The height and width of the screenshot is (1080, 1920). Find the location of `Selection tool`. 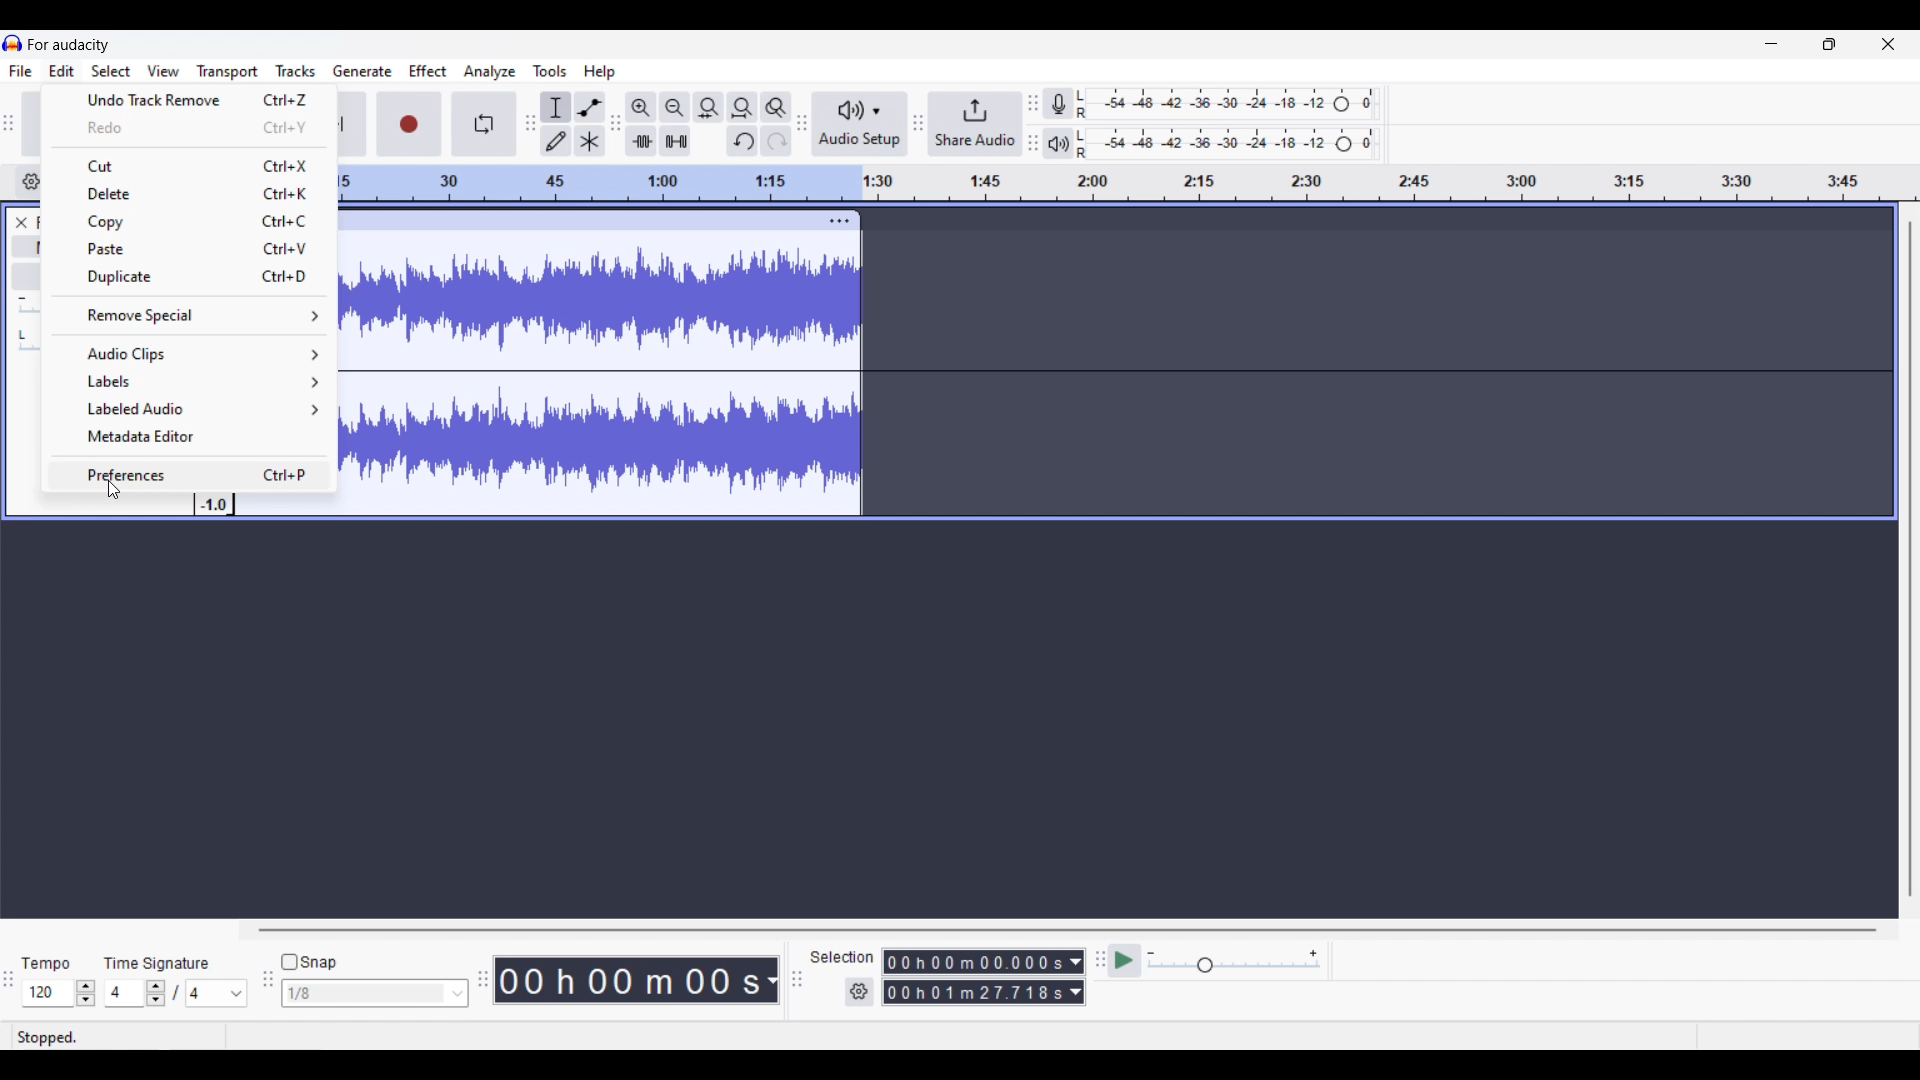

Selection tool is located at coordinates (555, 108).